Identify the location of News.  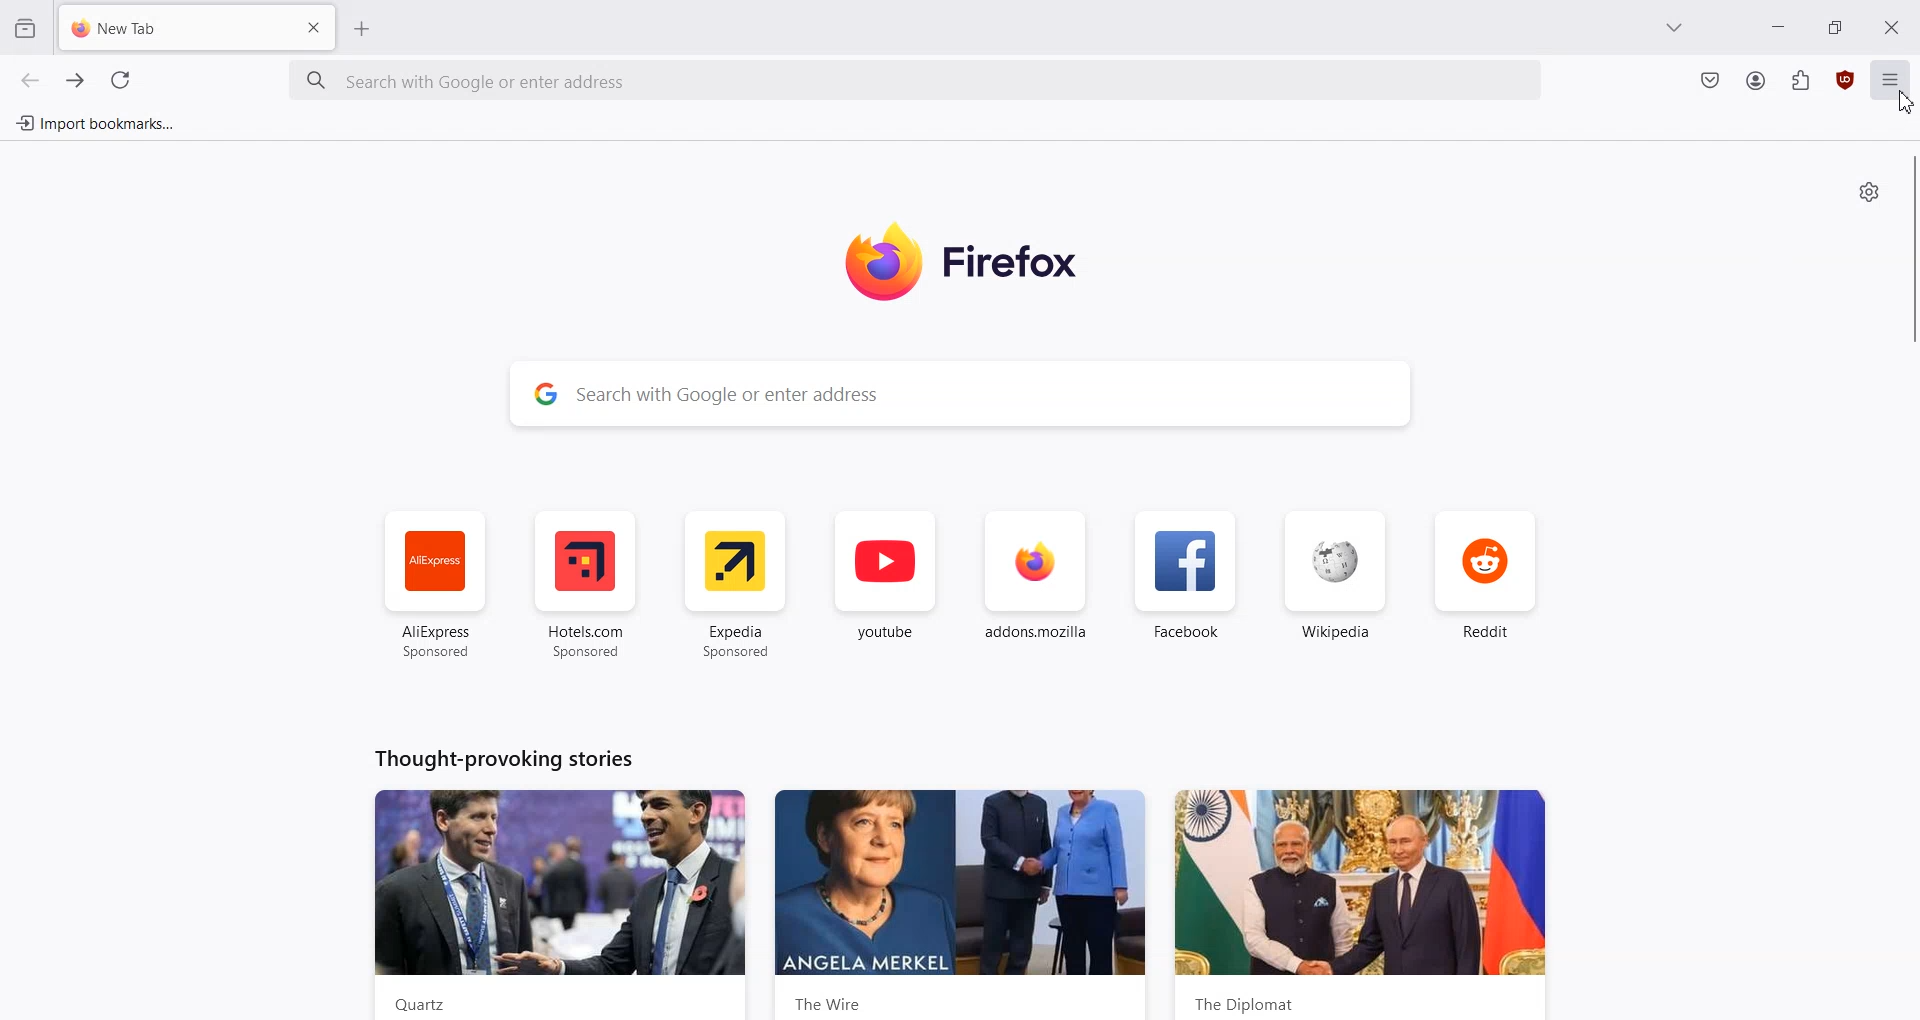
(960, 905).